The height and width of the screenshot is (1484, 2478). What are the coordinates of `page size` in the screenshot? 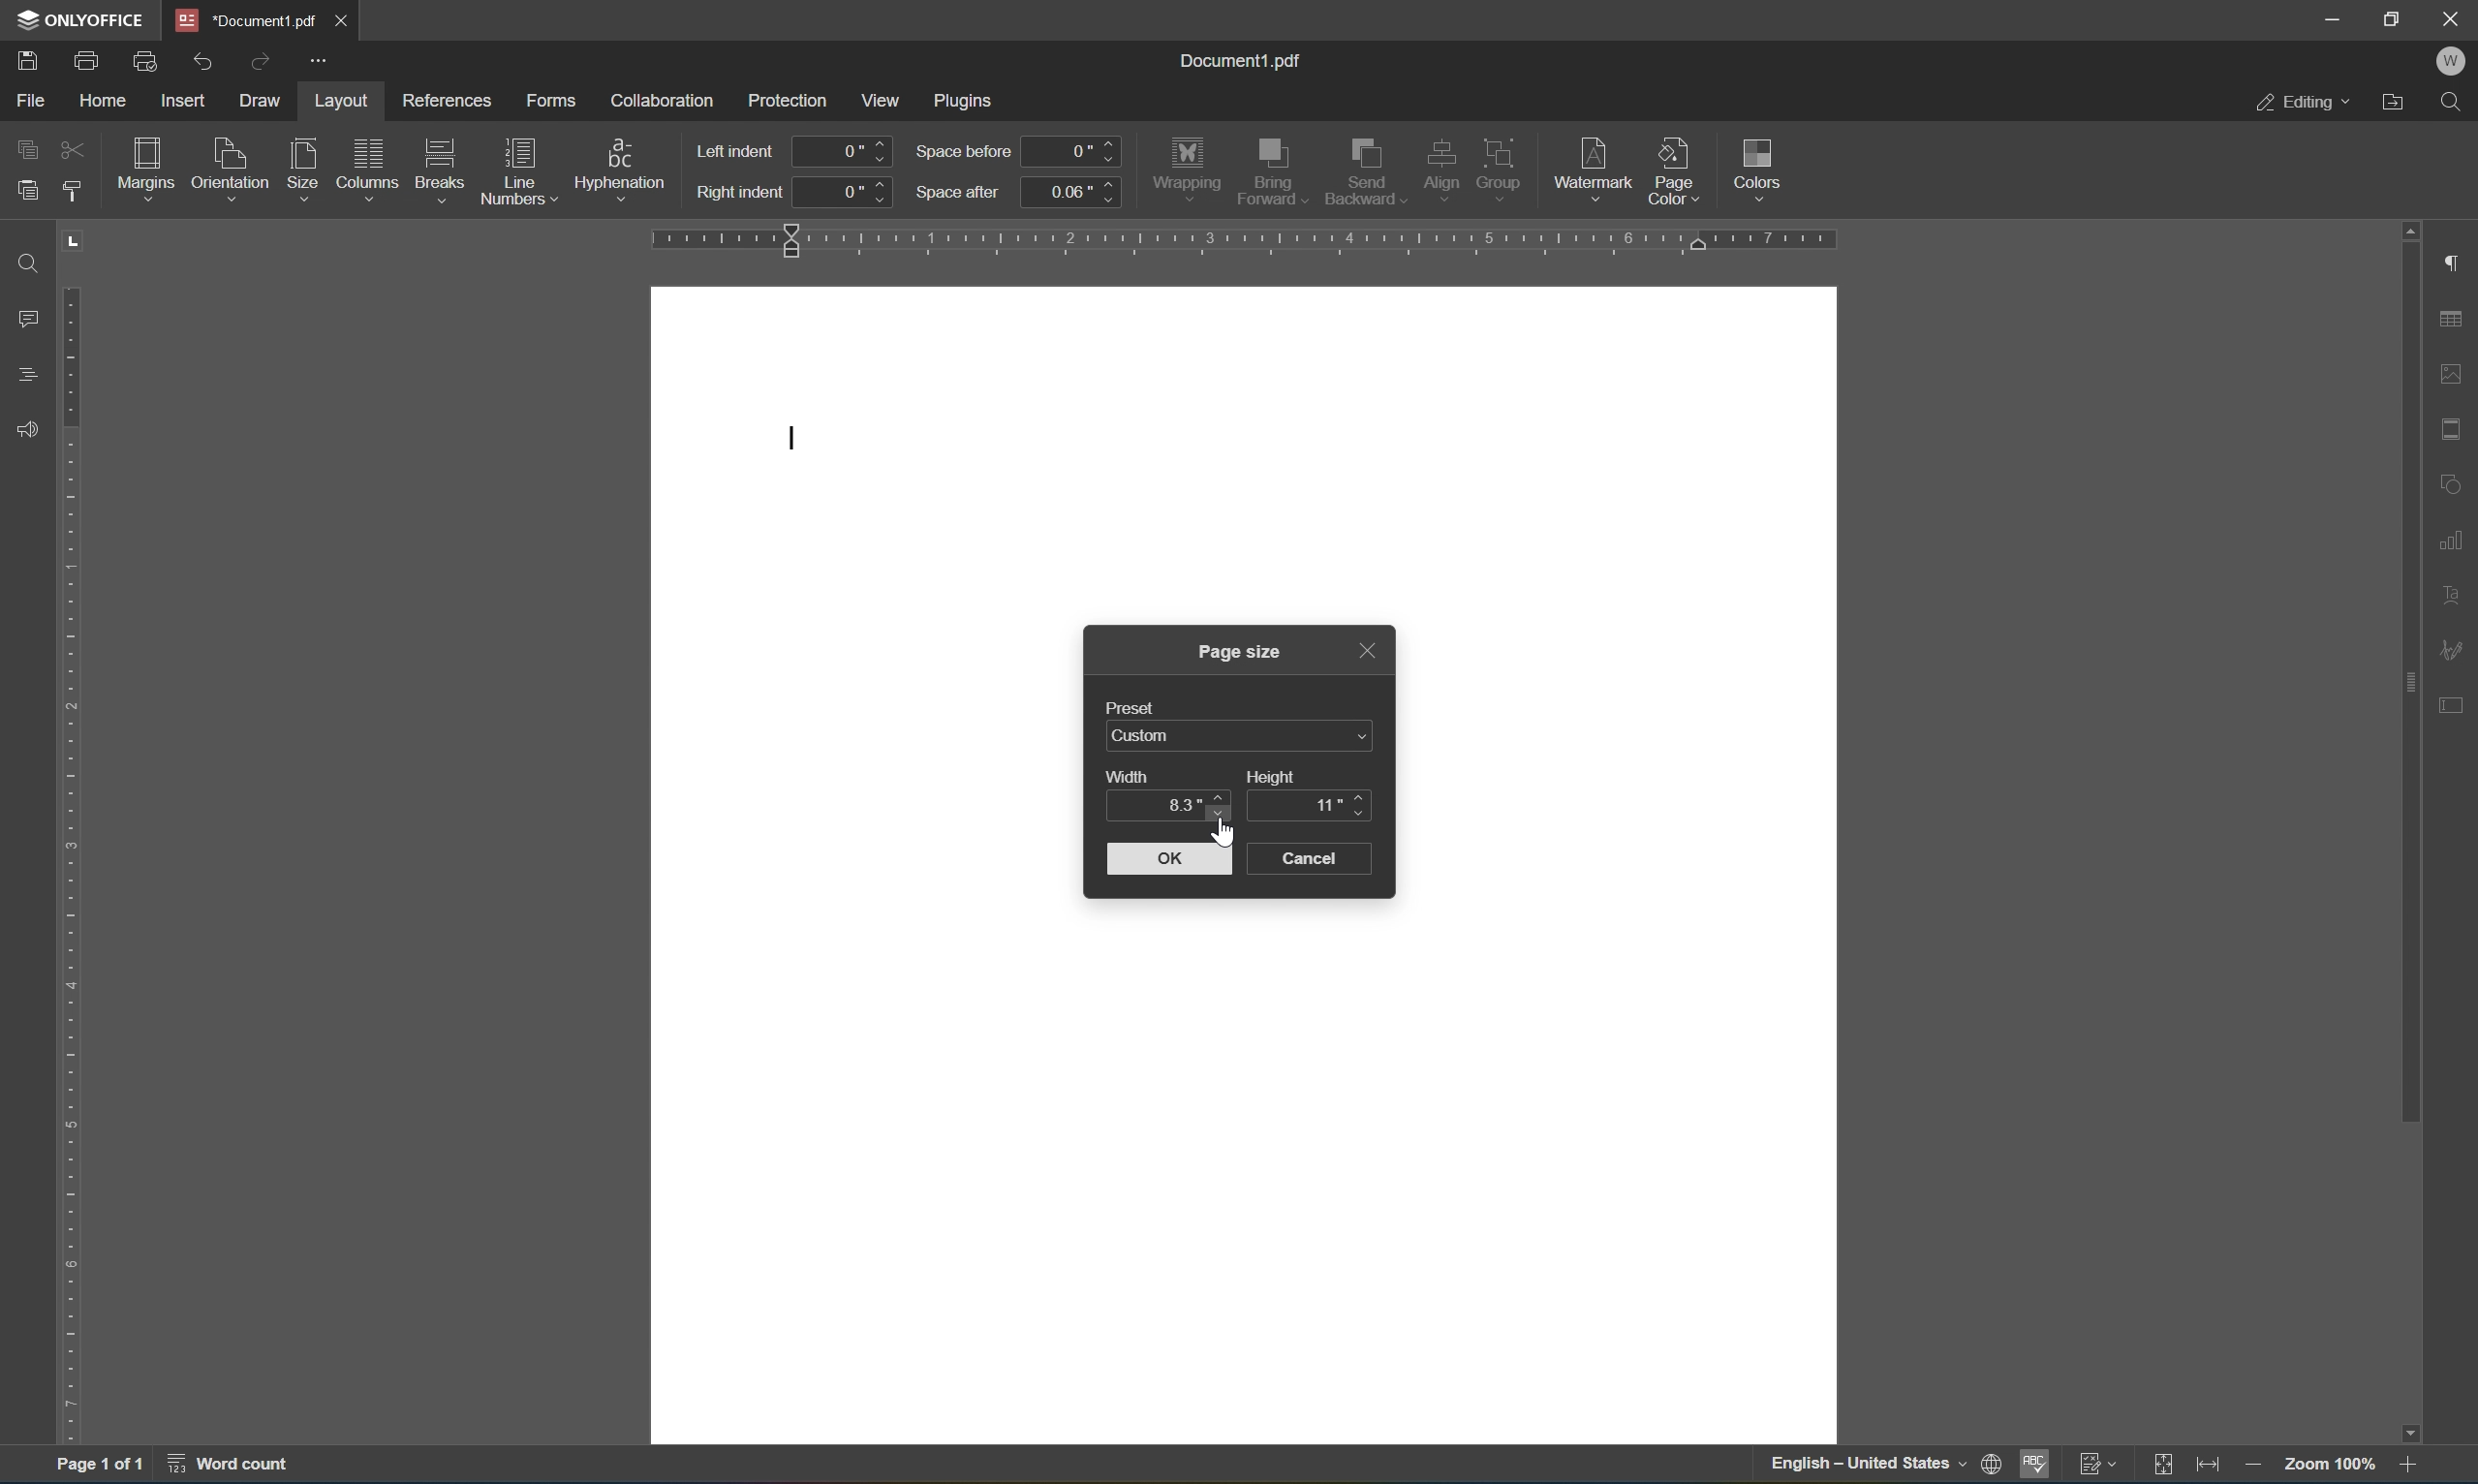 It's located at (1242, 650).